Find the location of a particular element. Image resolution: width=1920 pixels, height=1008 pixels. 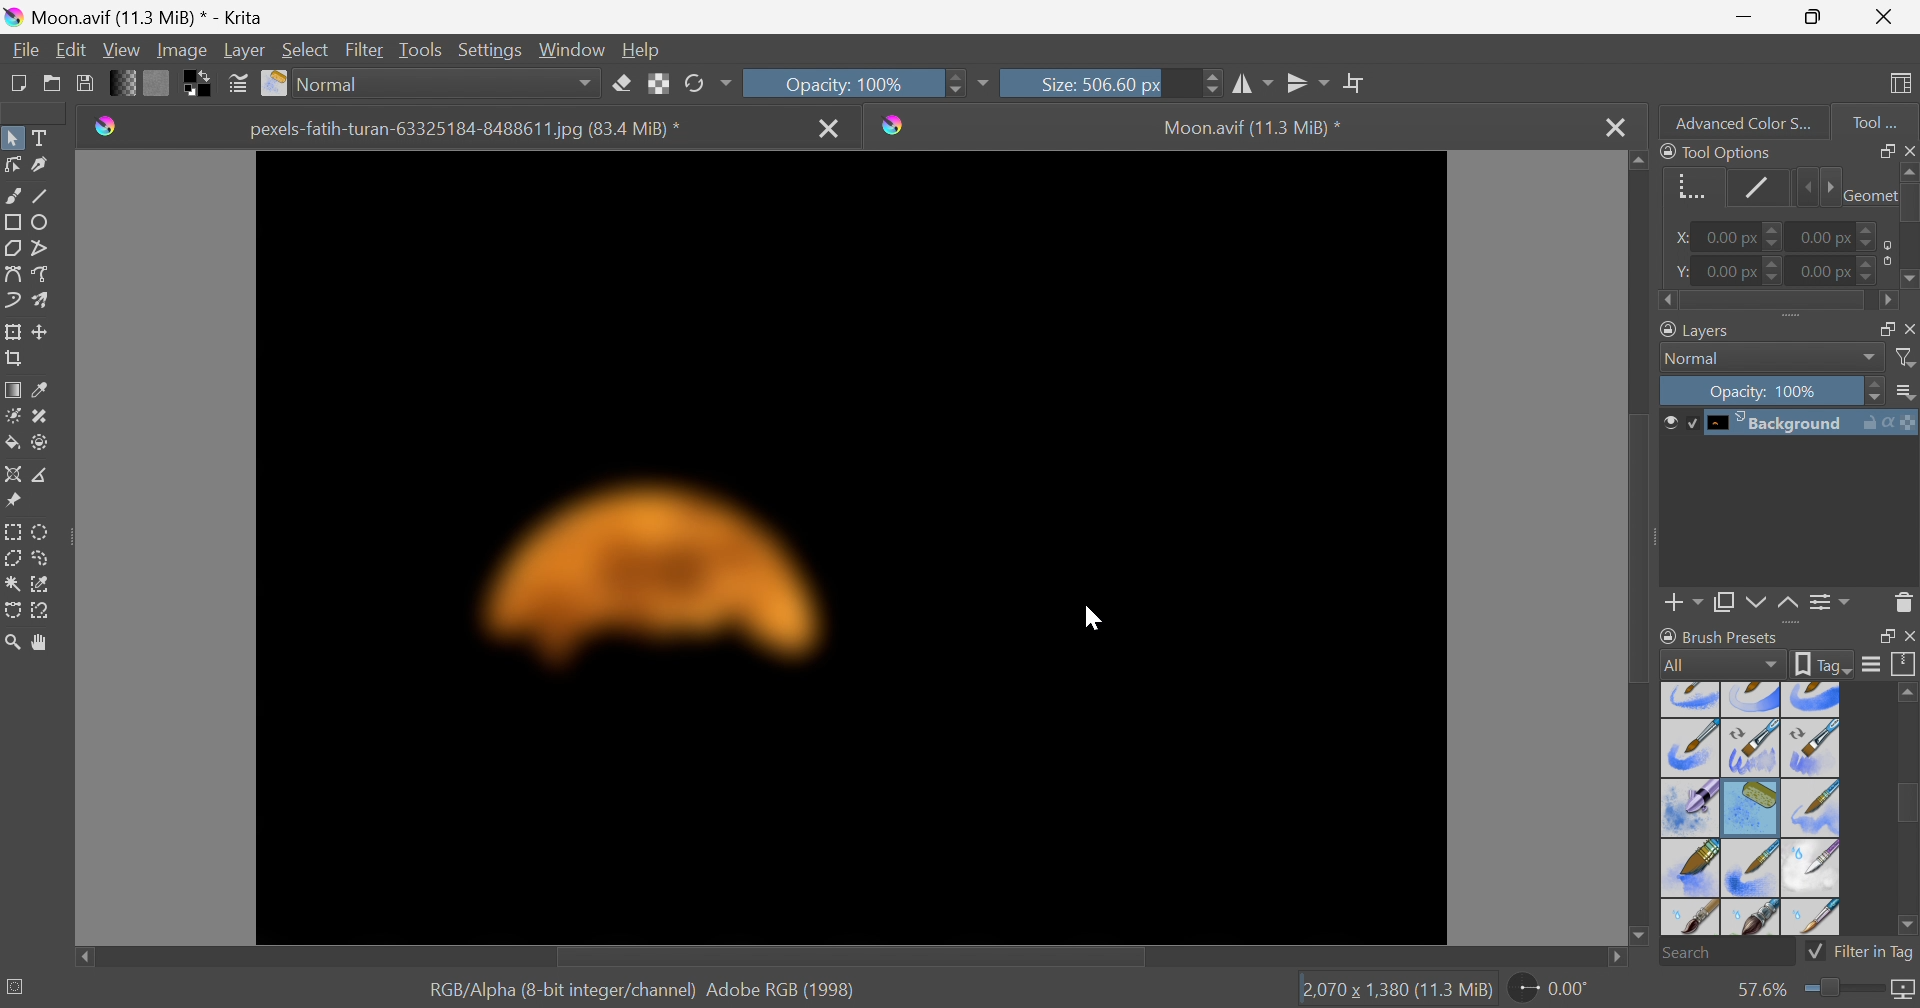

Restore down is located at coordinates (1879, 327).